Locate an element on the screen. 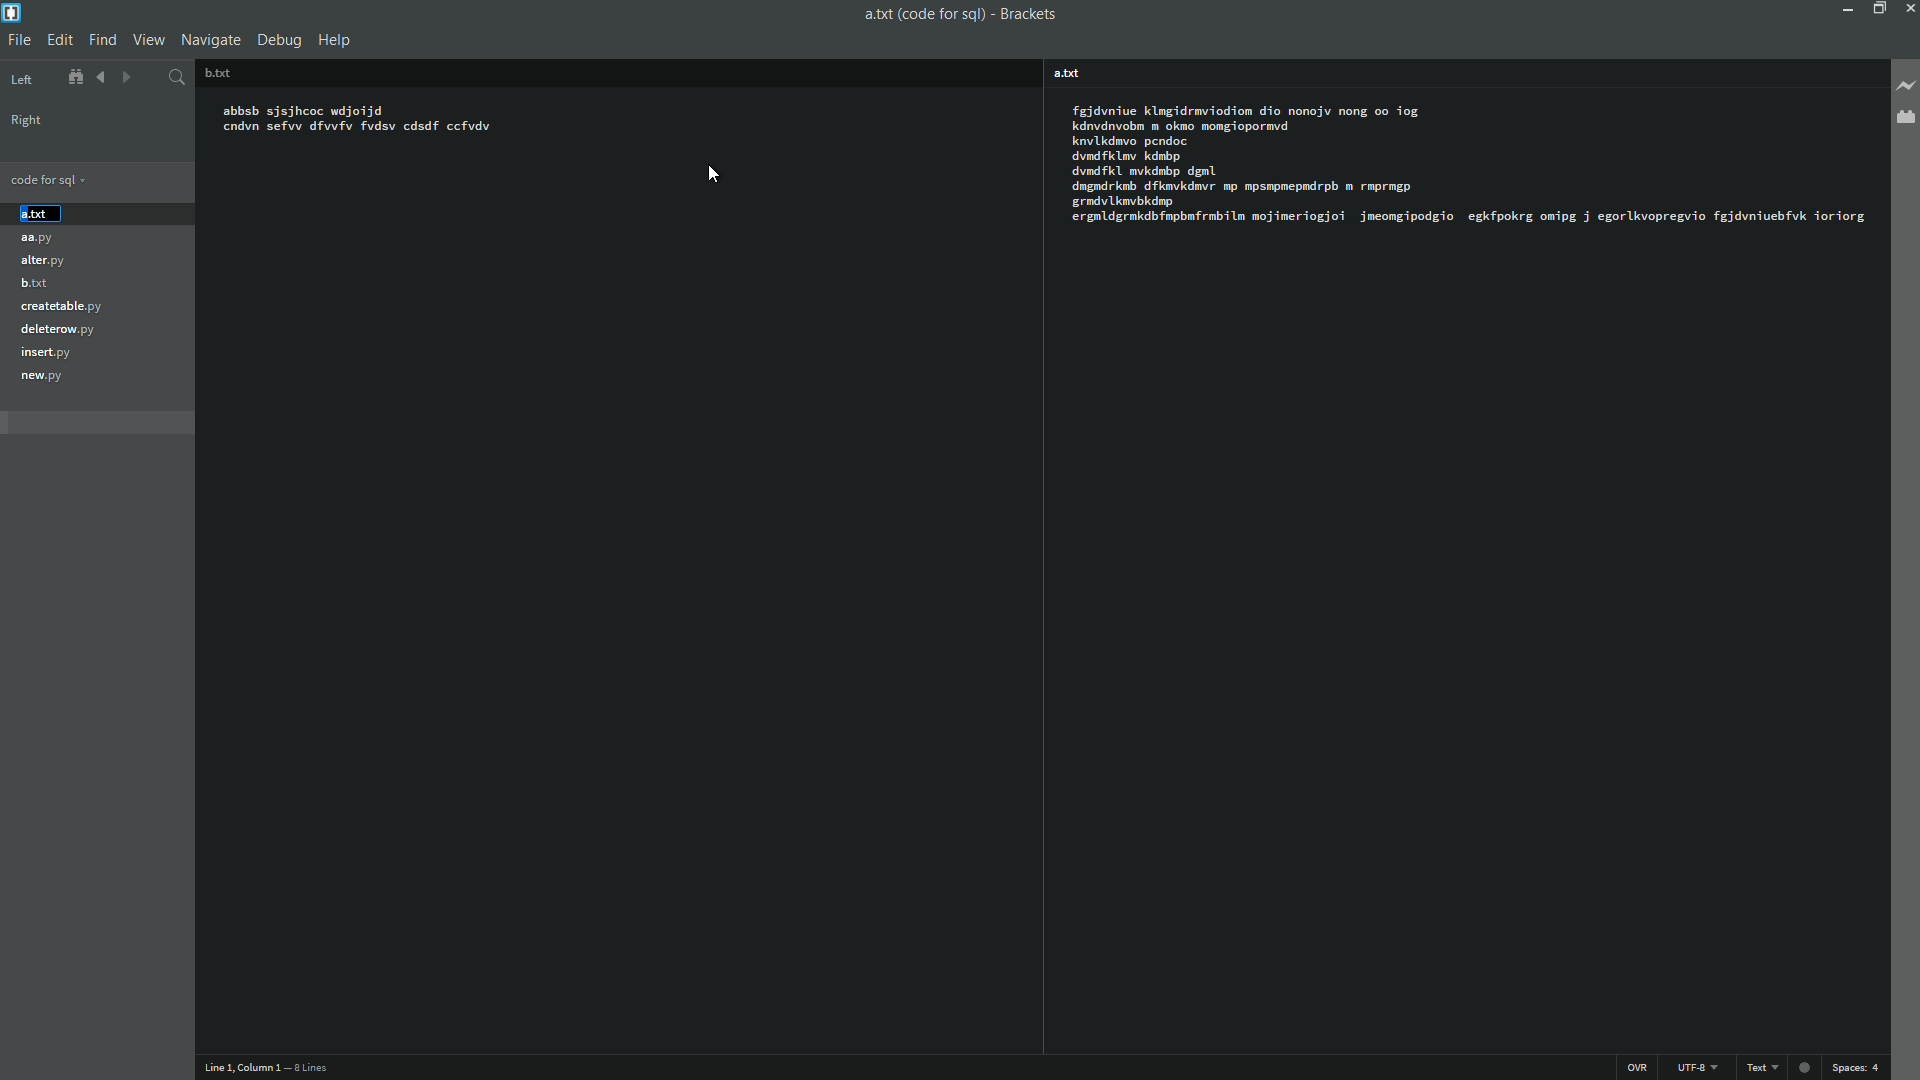  cursor is located at coordinates (715, 177).